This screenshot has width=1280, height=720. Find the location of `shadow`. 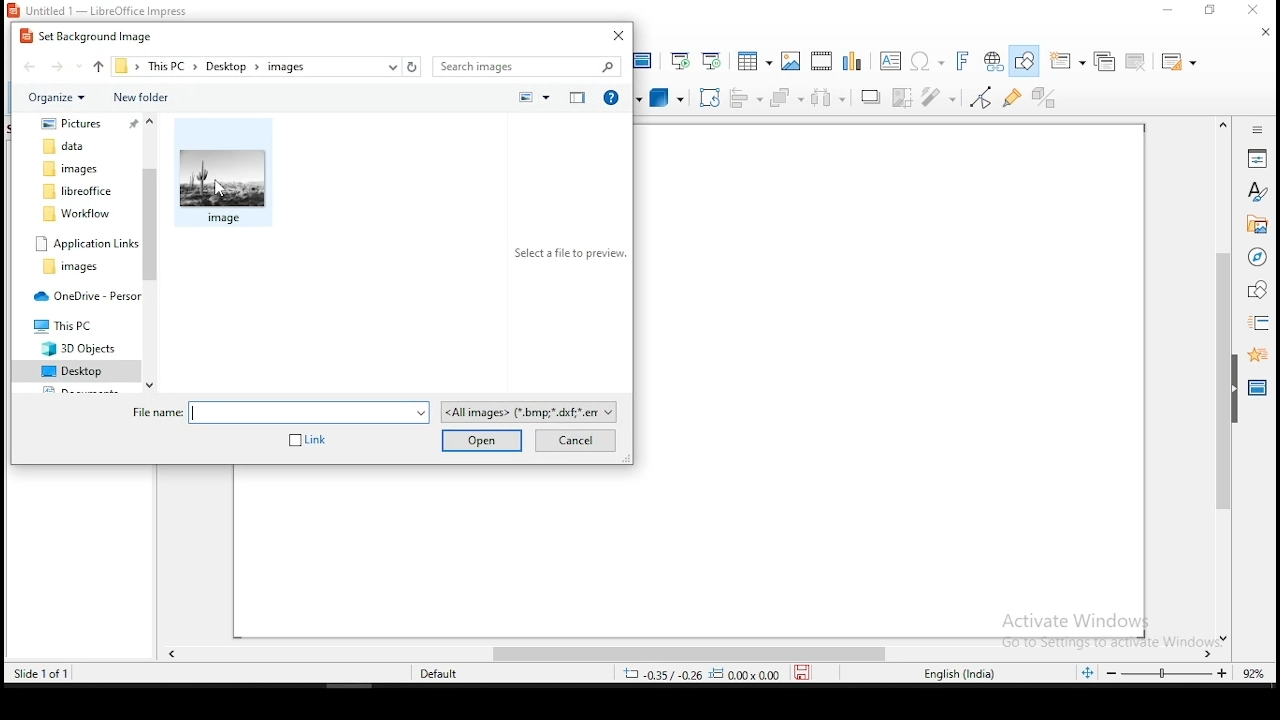

shadow is located at coordinates (869, 96).